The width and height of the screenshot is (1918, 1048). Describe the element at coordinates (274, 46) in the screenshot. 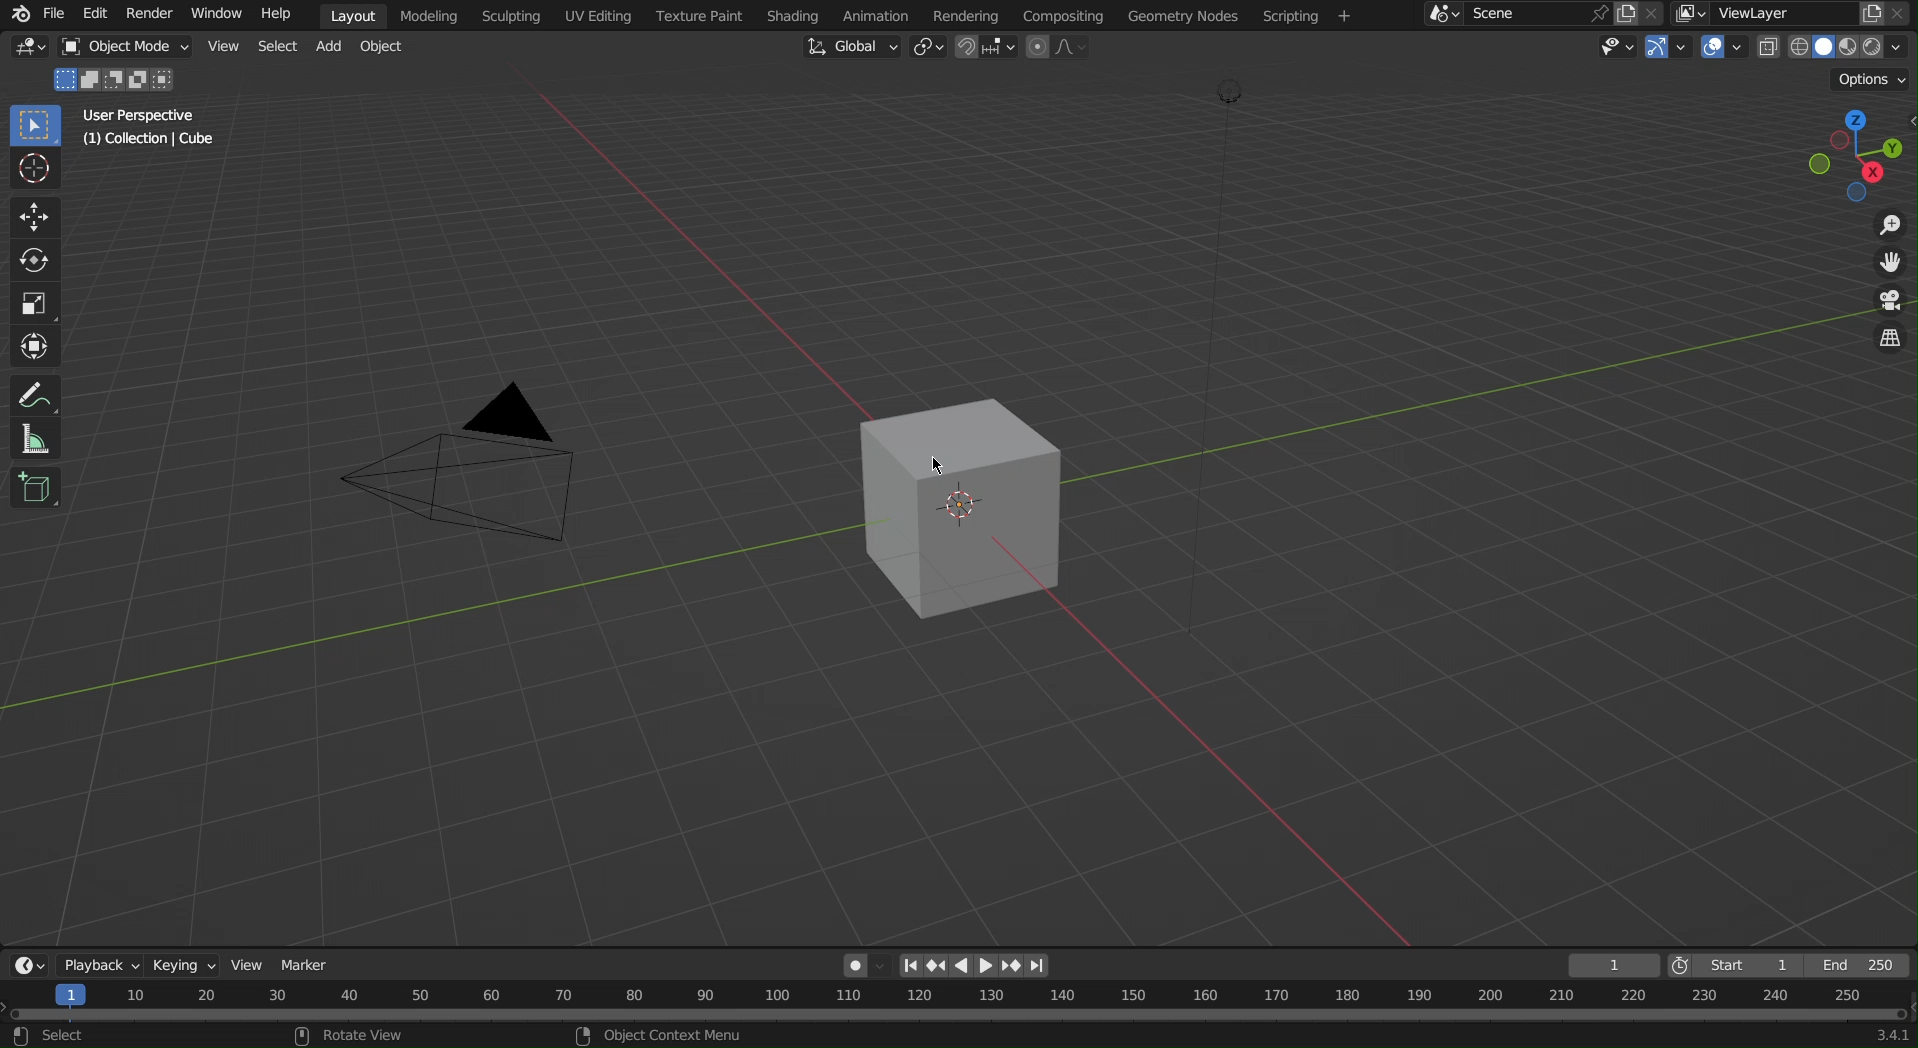

I see `Select` at that location.